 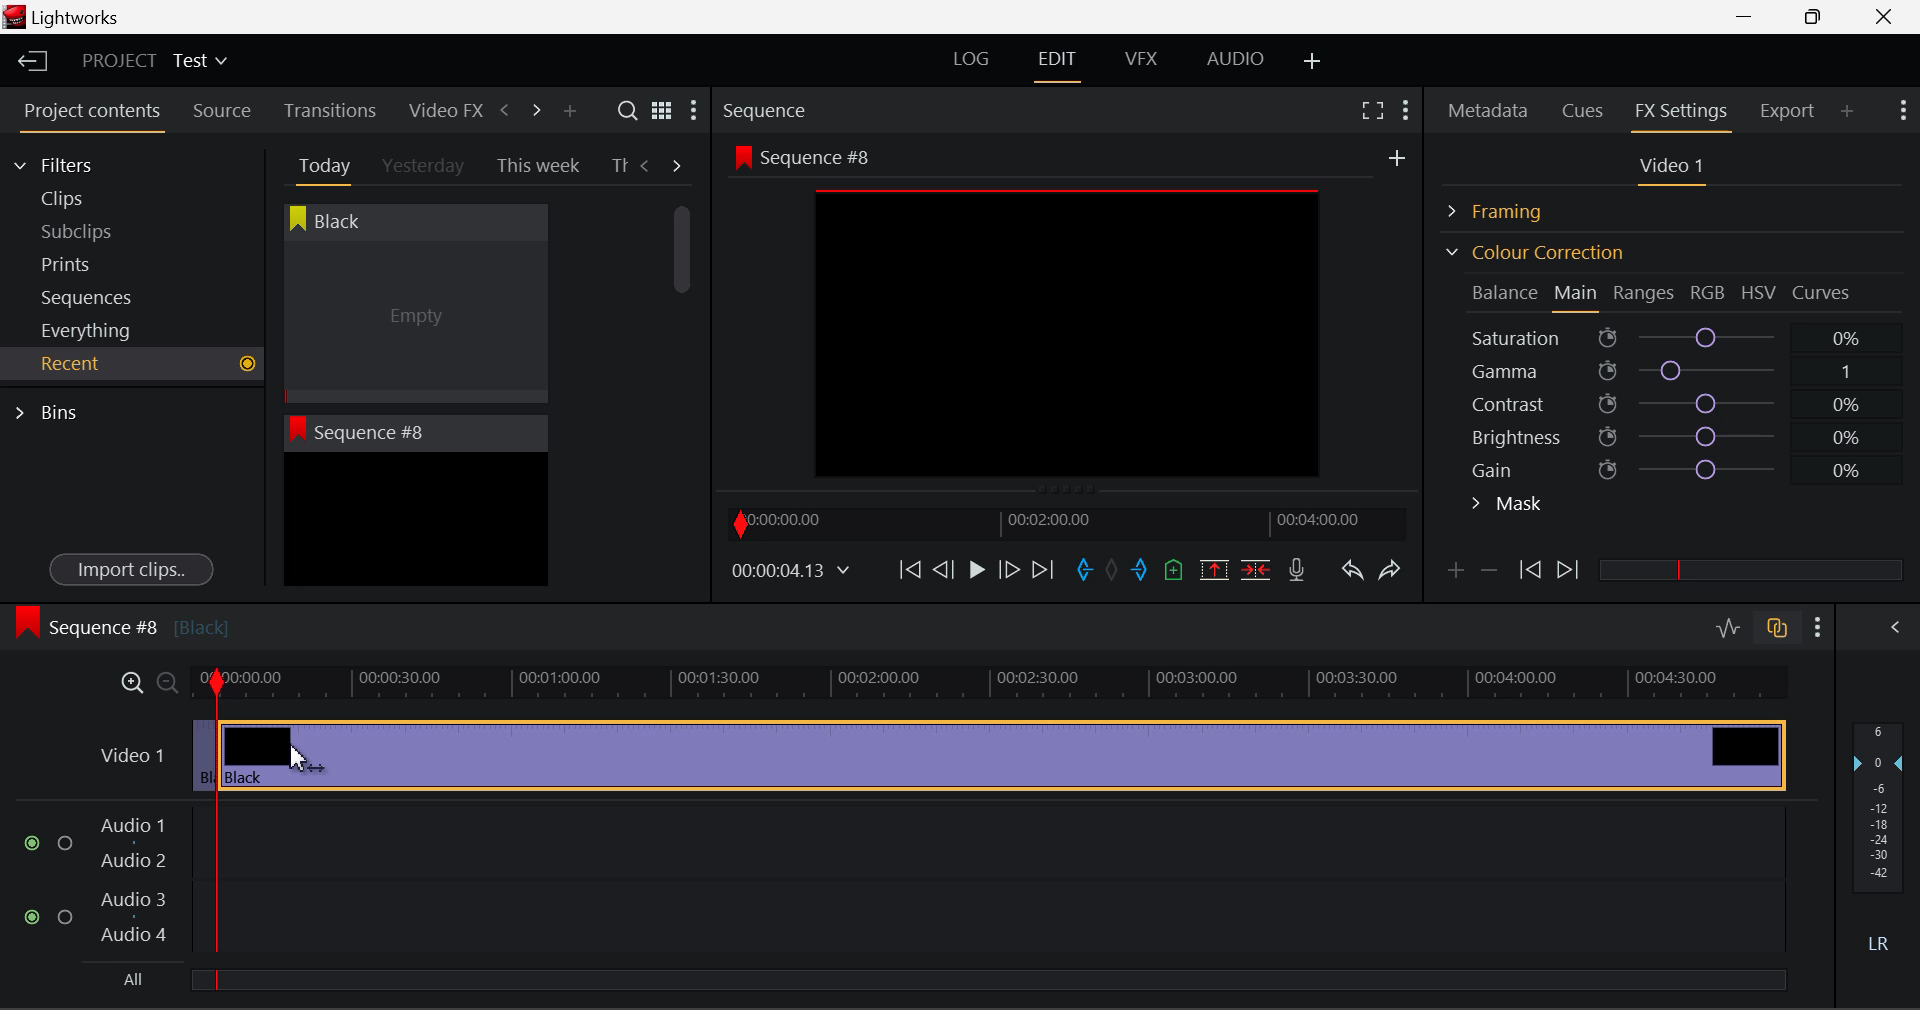 What do you see at coordinates (1142, 571) in the screenshot?
I see `Mark Out` at bounding box center [1142, 571].